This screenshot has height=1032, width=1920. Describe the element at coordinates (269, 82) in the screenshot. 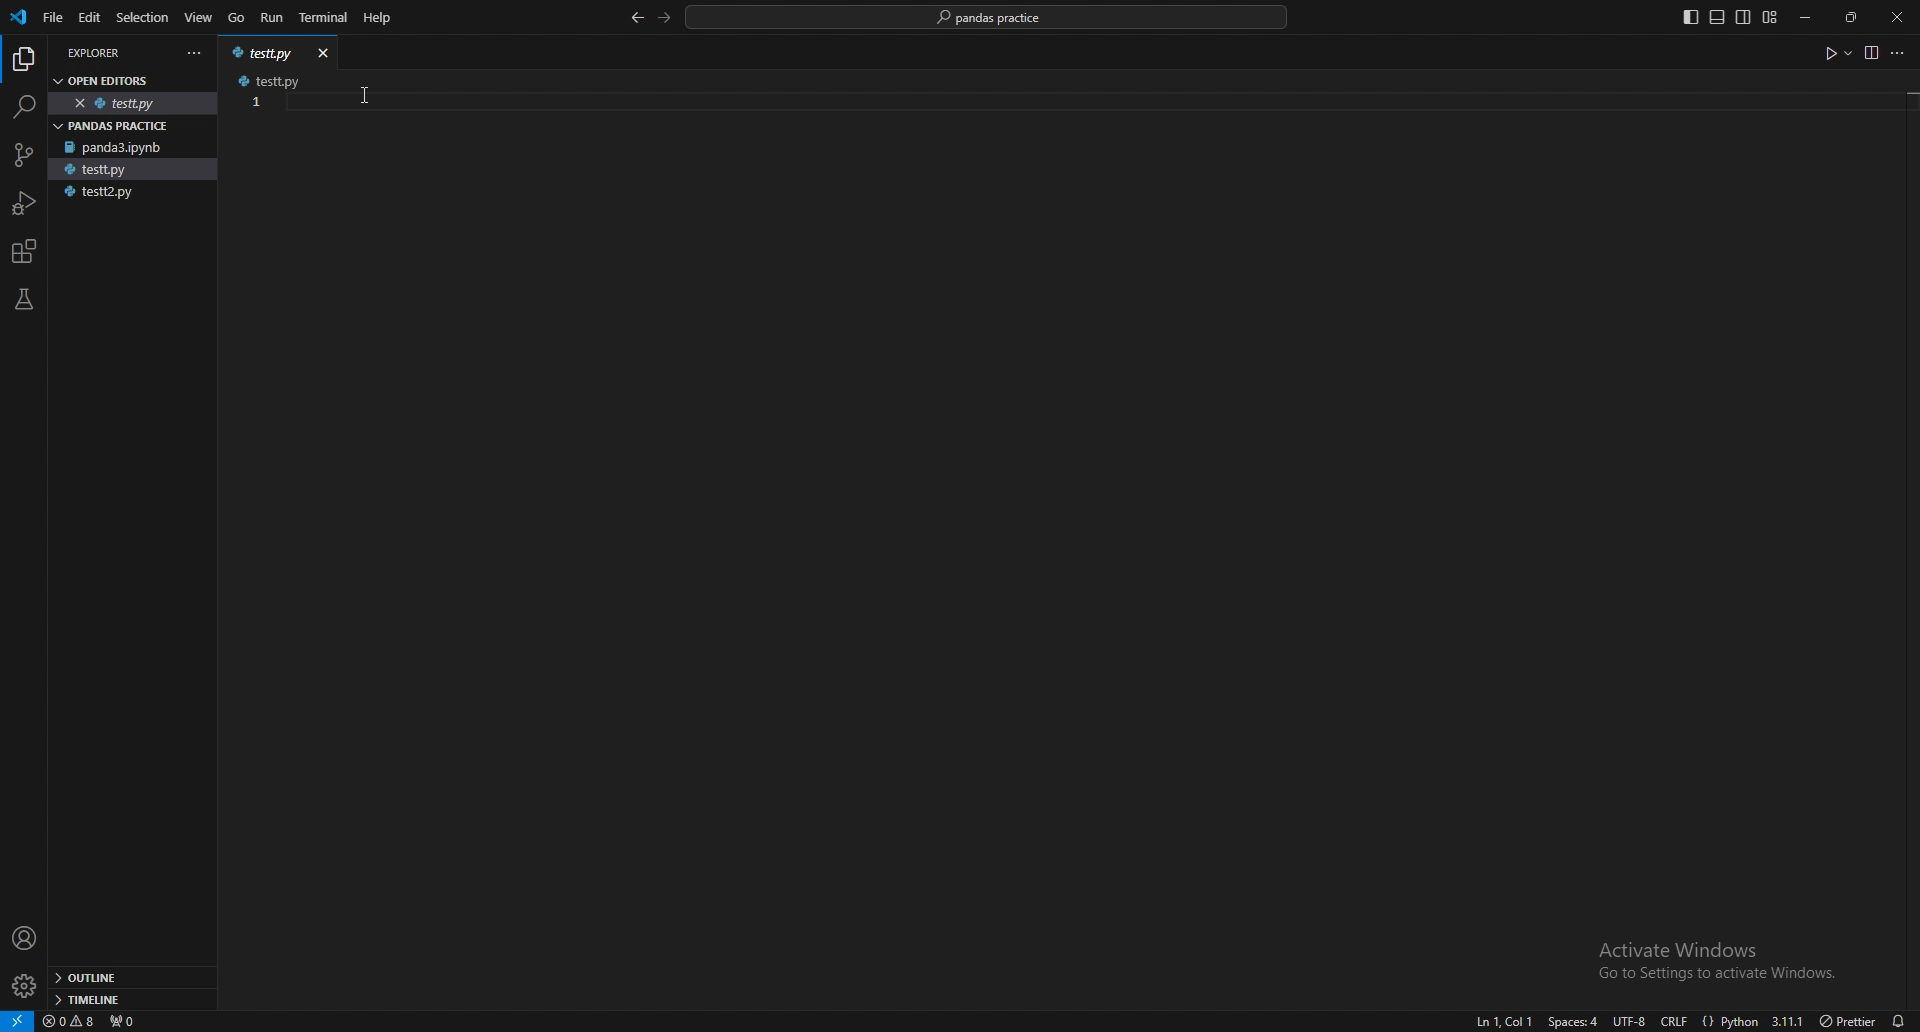

I see `testt.py` at that location.